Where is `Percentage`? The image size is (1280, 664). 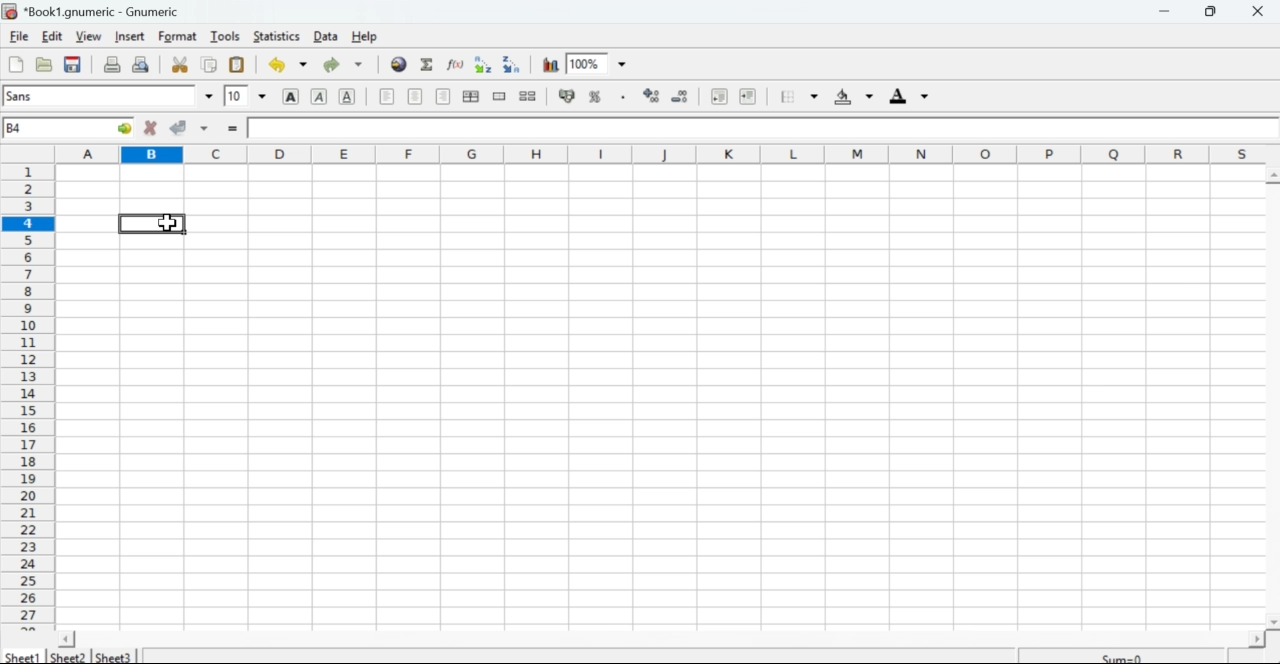 Percentage is located at coordinates (599, 95).